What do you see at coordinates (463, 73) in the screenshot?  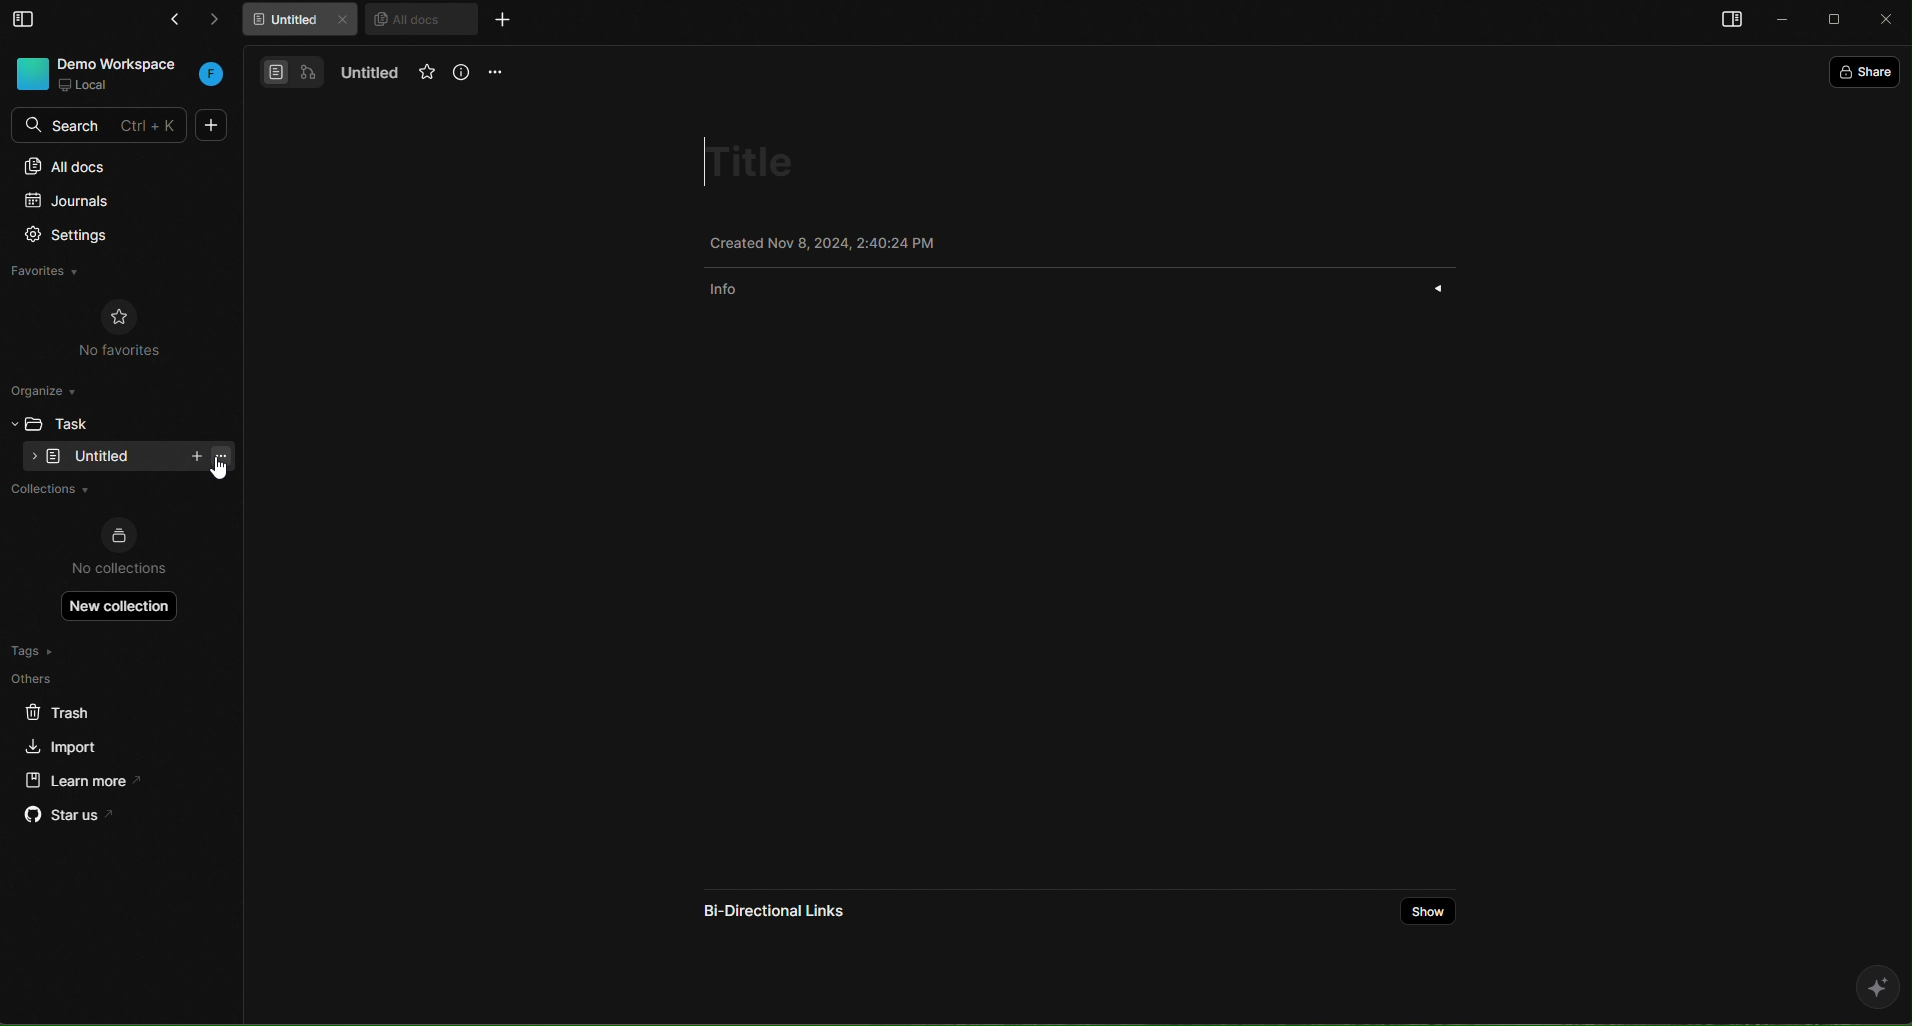 I see `info` at bounding box center [463, 73].